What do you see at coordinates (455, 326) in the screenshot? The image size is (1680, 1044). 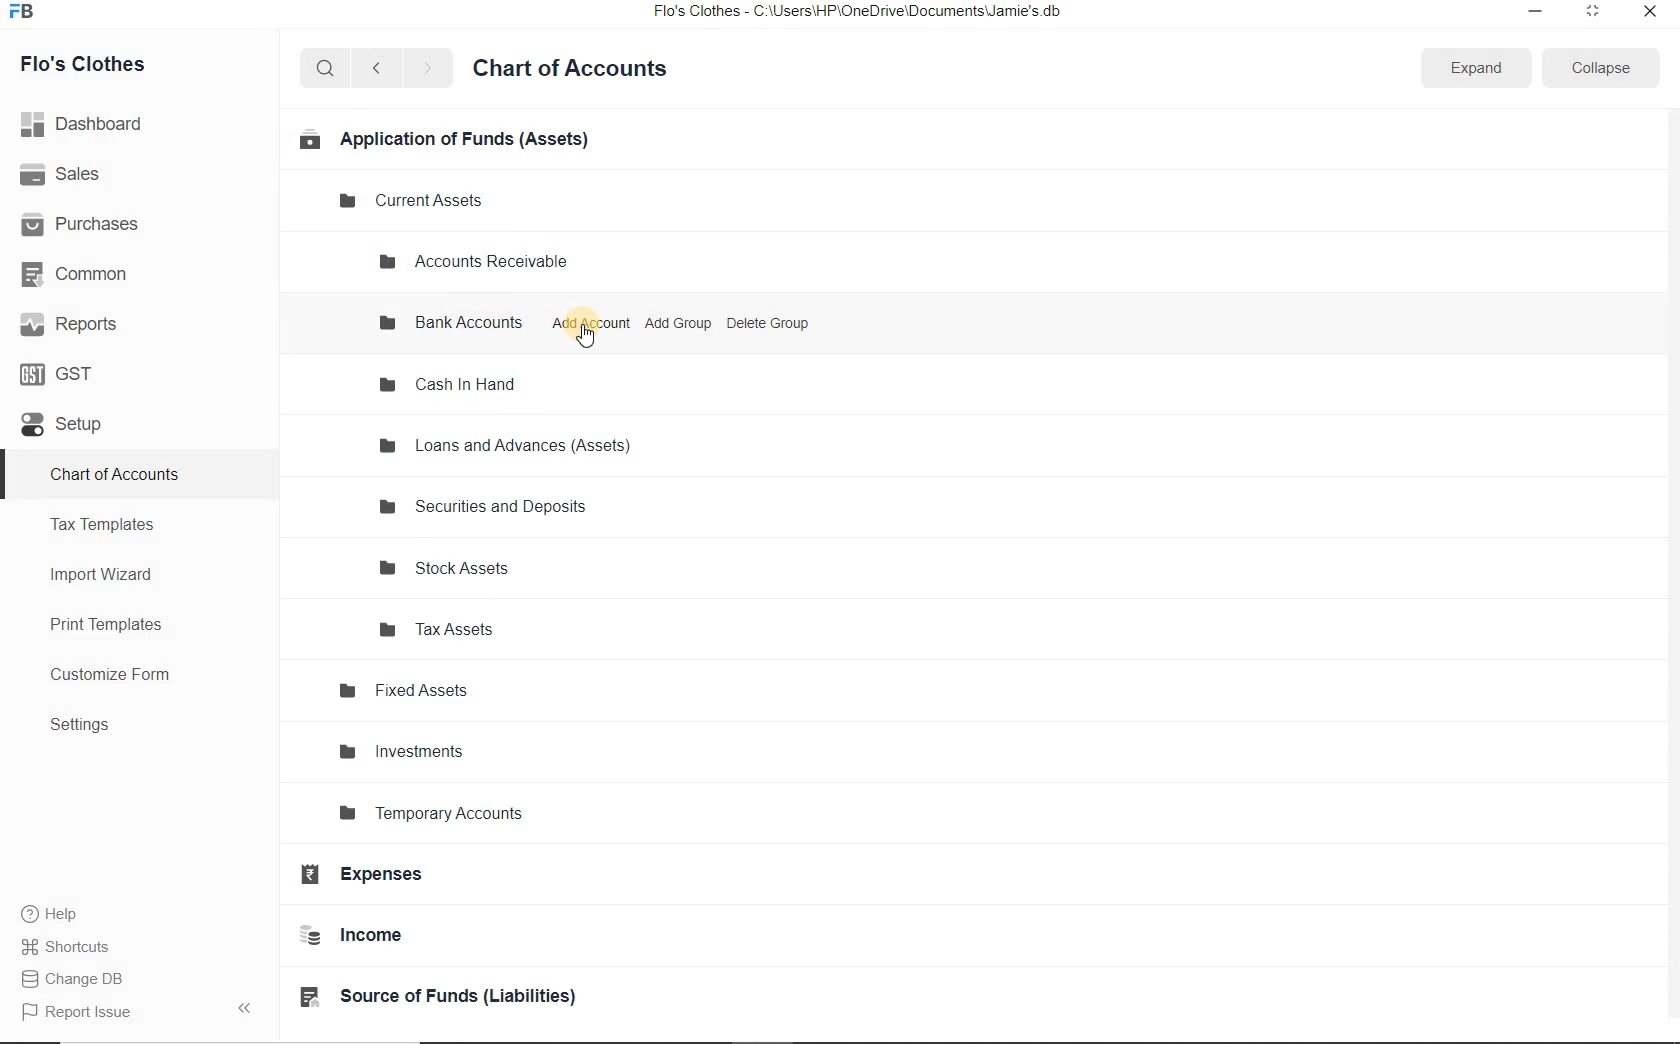 I see `Bank Accounts` at bounding box center [455, 326].